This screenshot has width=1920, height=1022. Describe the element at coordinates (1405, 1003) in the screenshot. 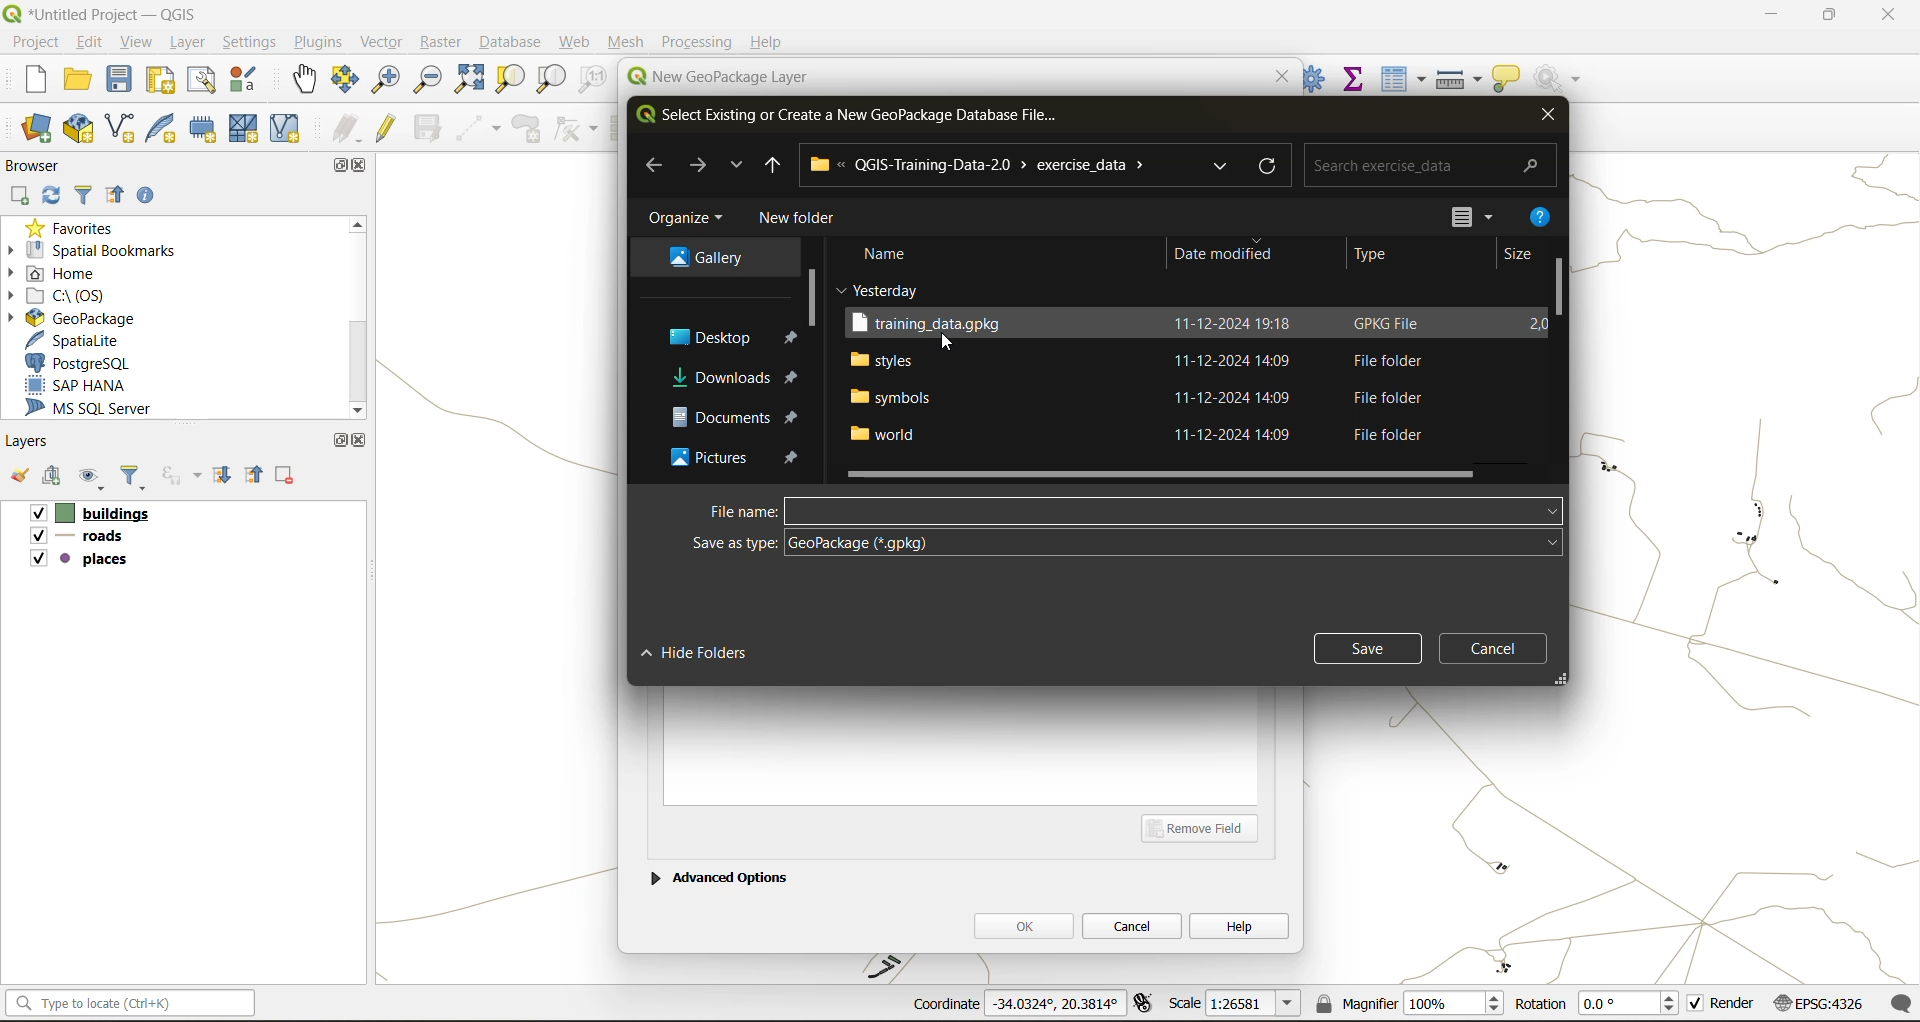

I see `magnifier(100%)` at that location.